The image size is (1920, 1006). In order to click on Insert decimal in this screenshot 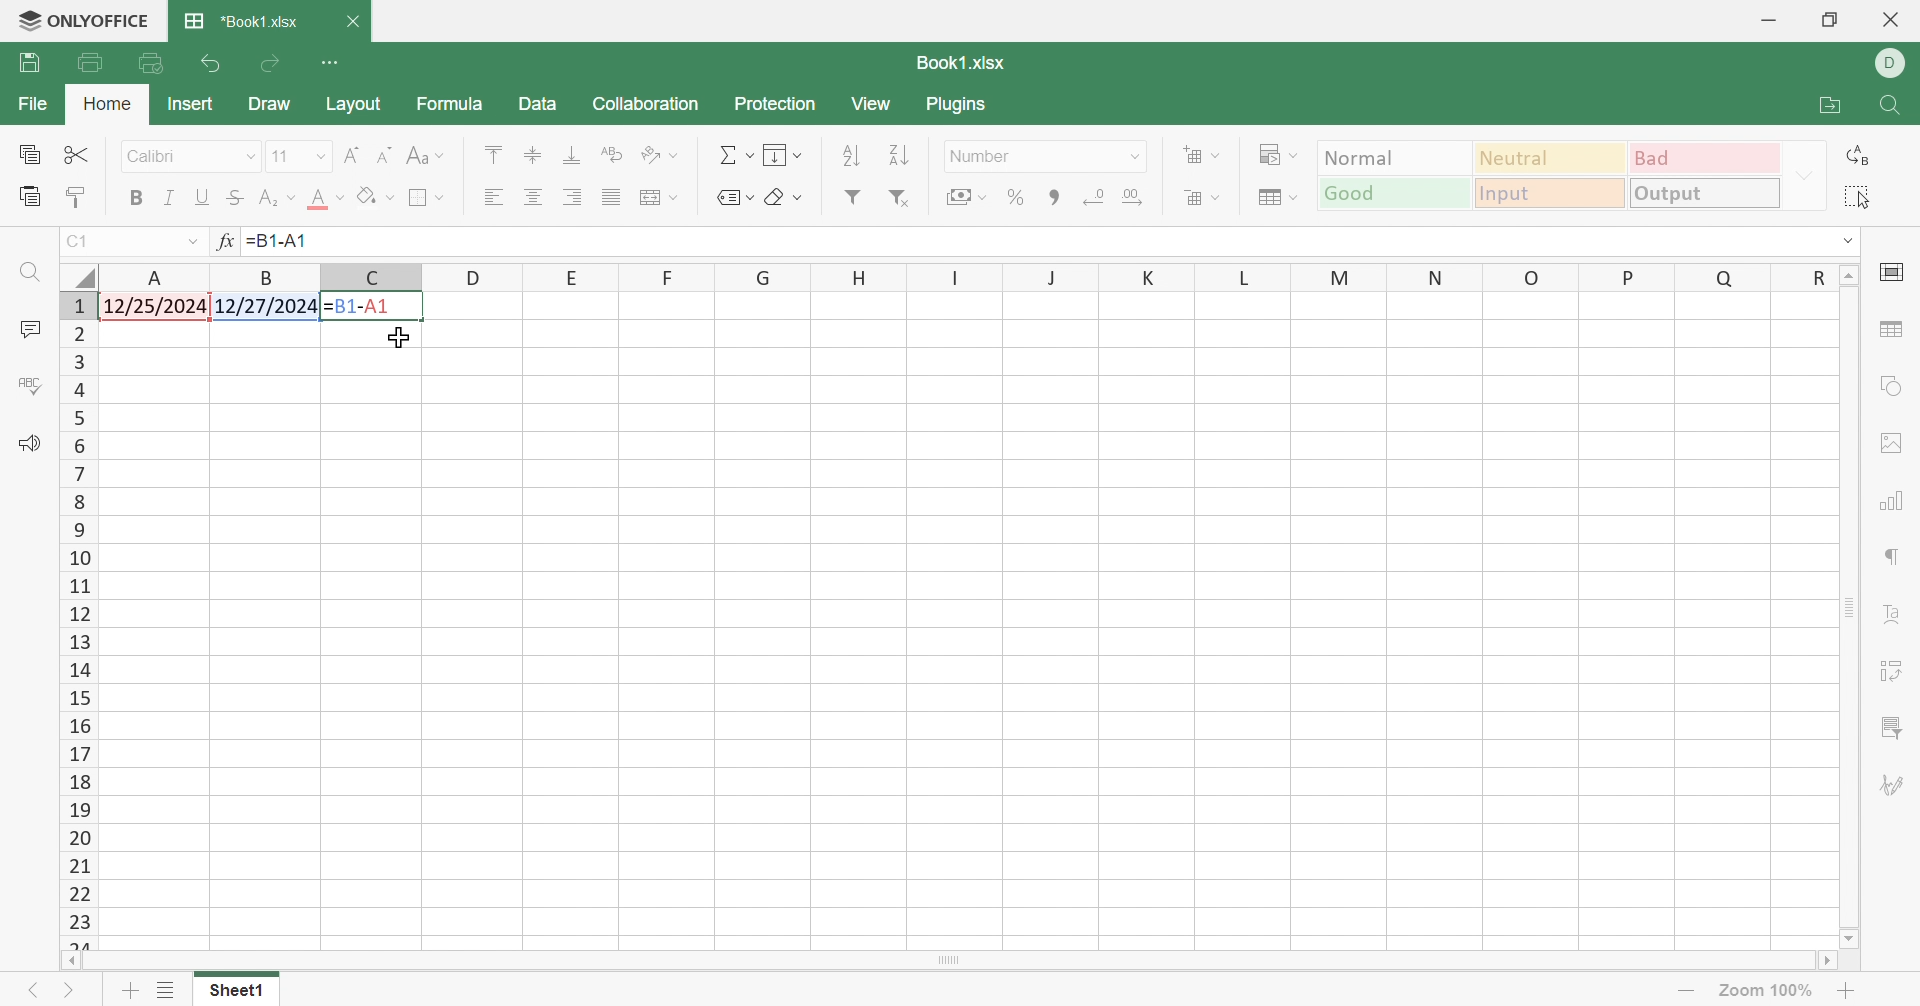, I will do `click(1137, 196)`.